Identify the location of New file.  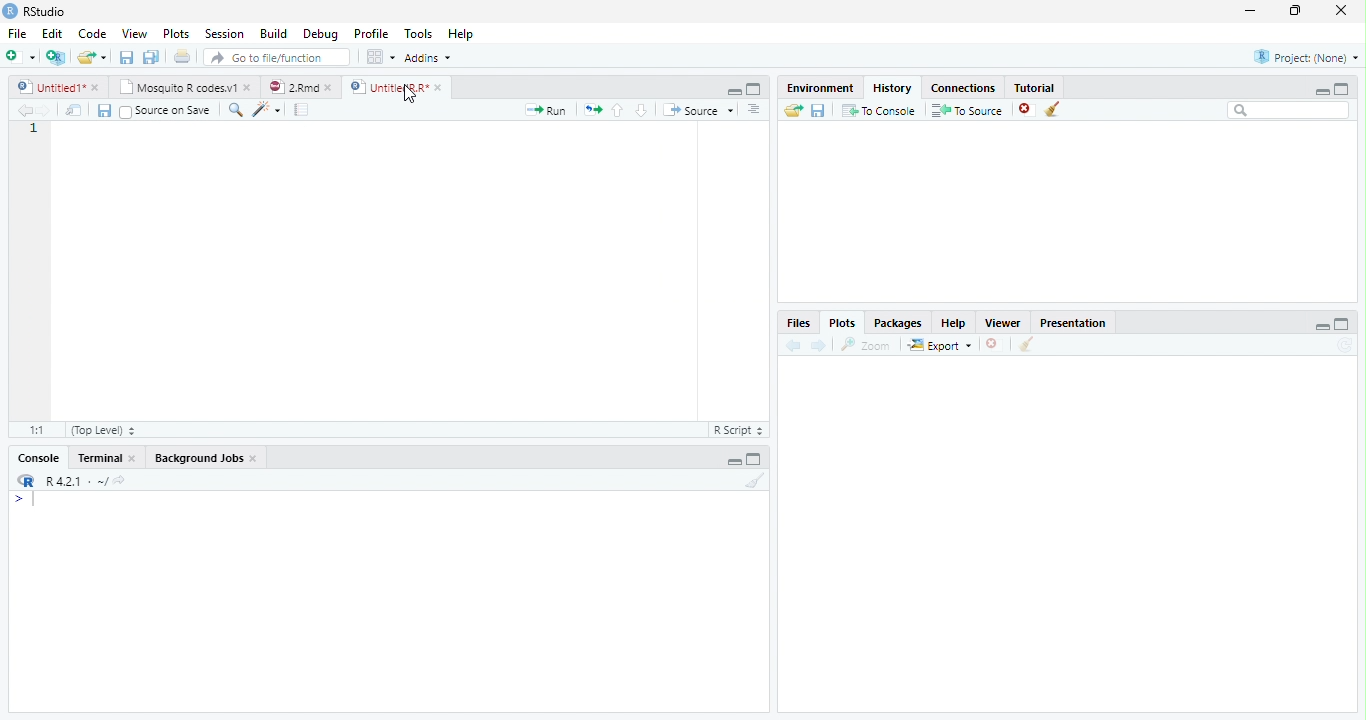
(20, 57).